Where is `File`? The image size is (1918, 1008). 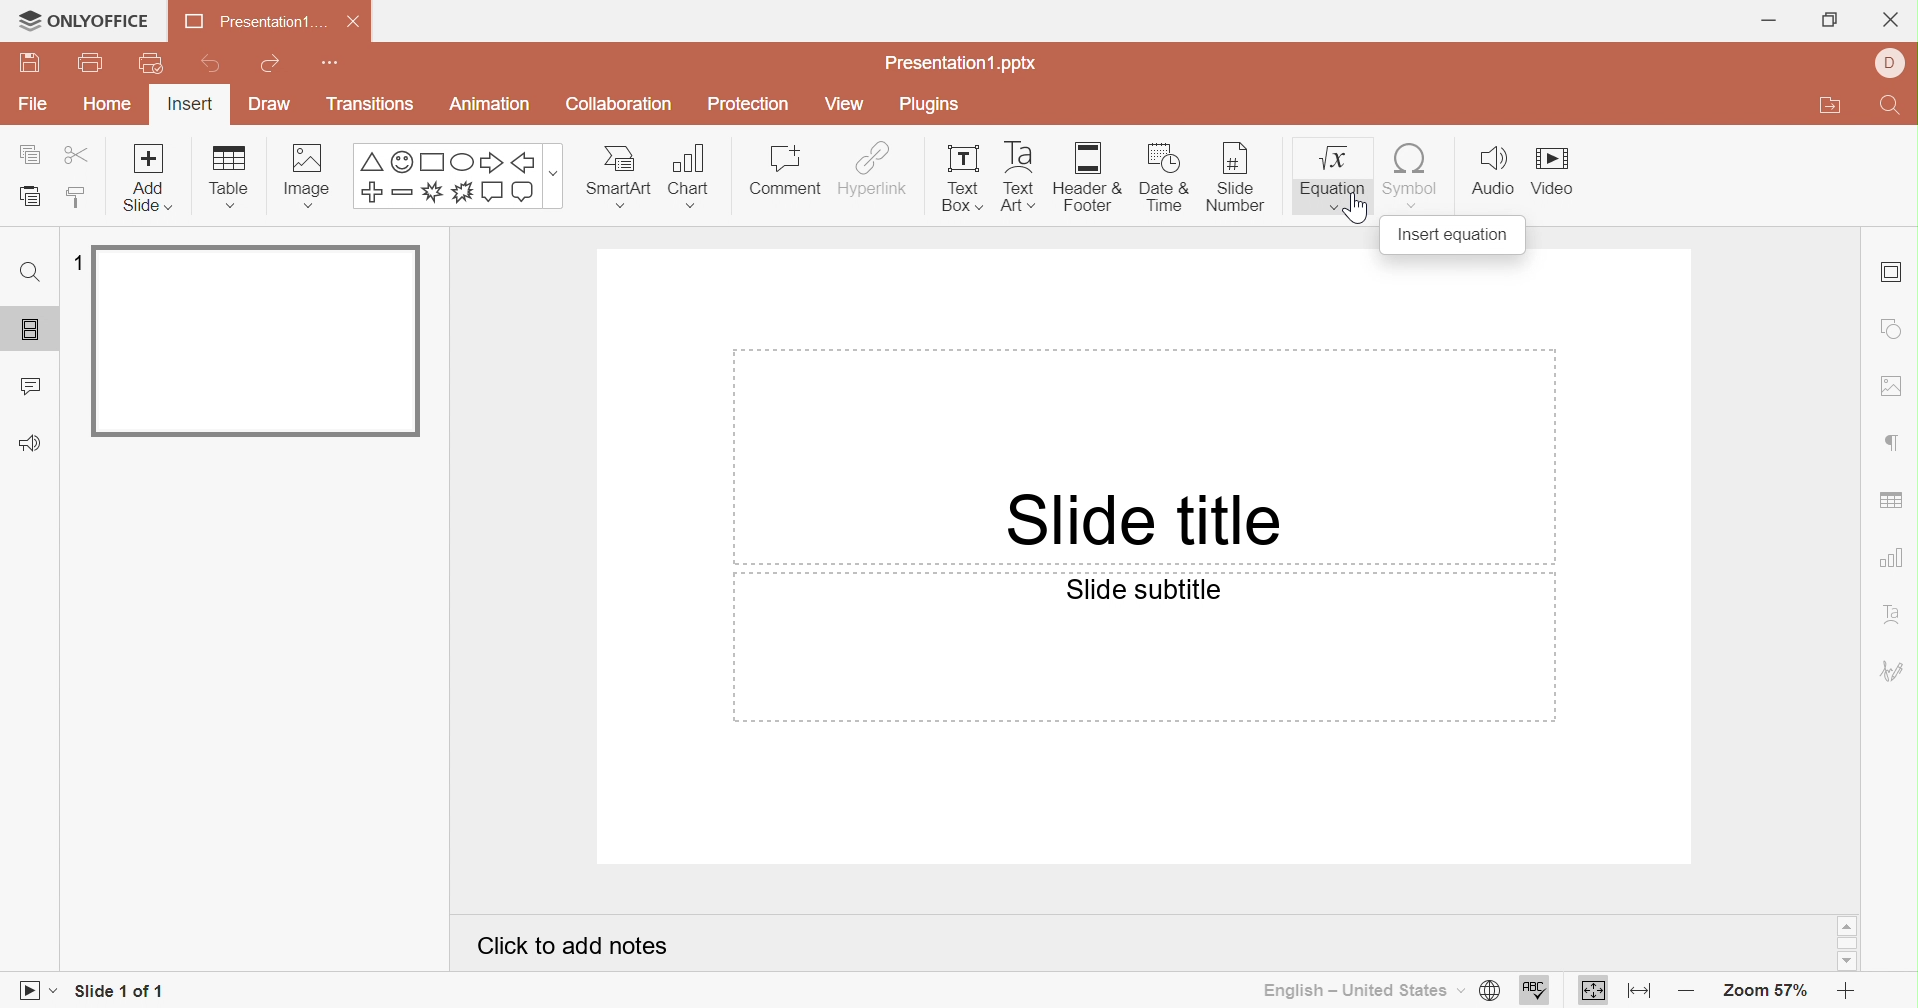 File is located at coordinates (35, 107).